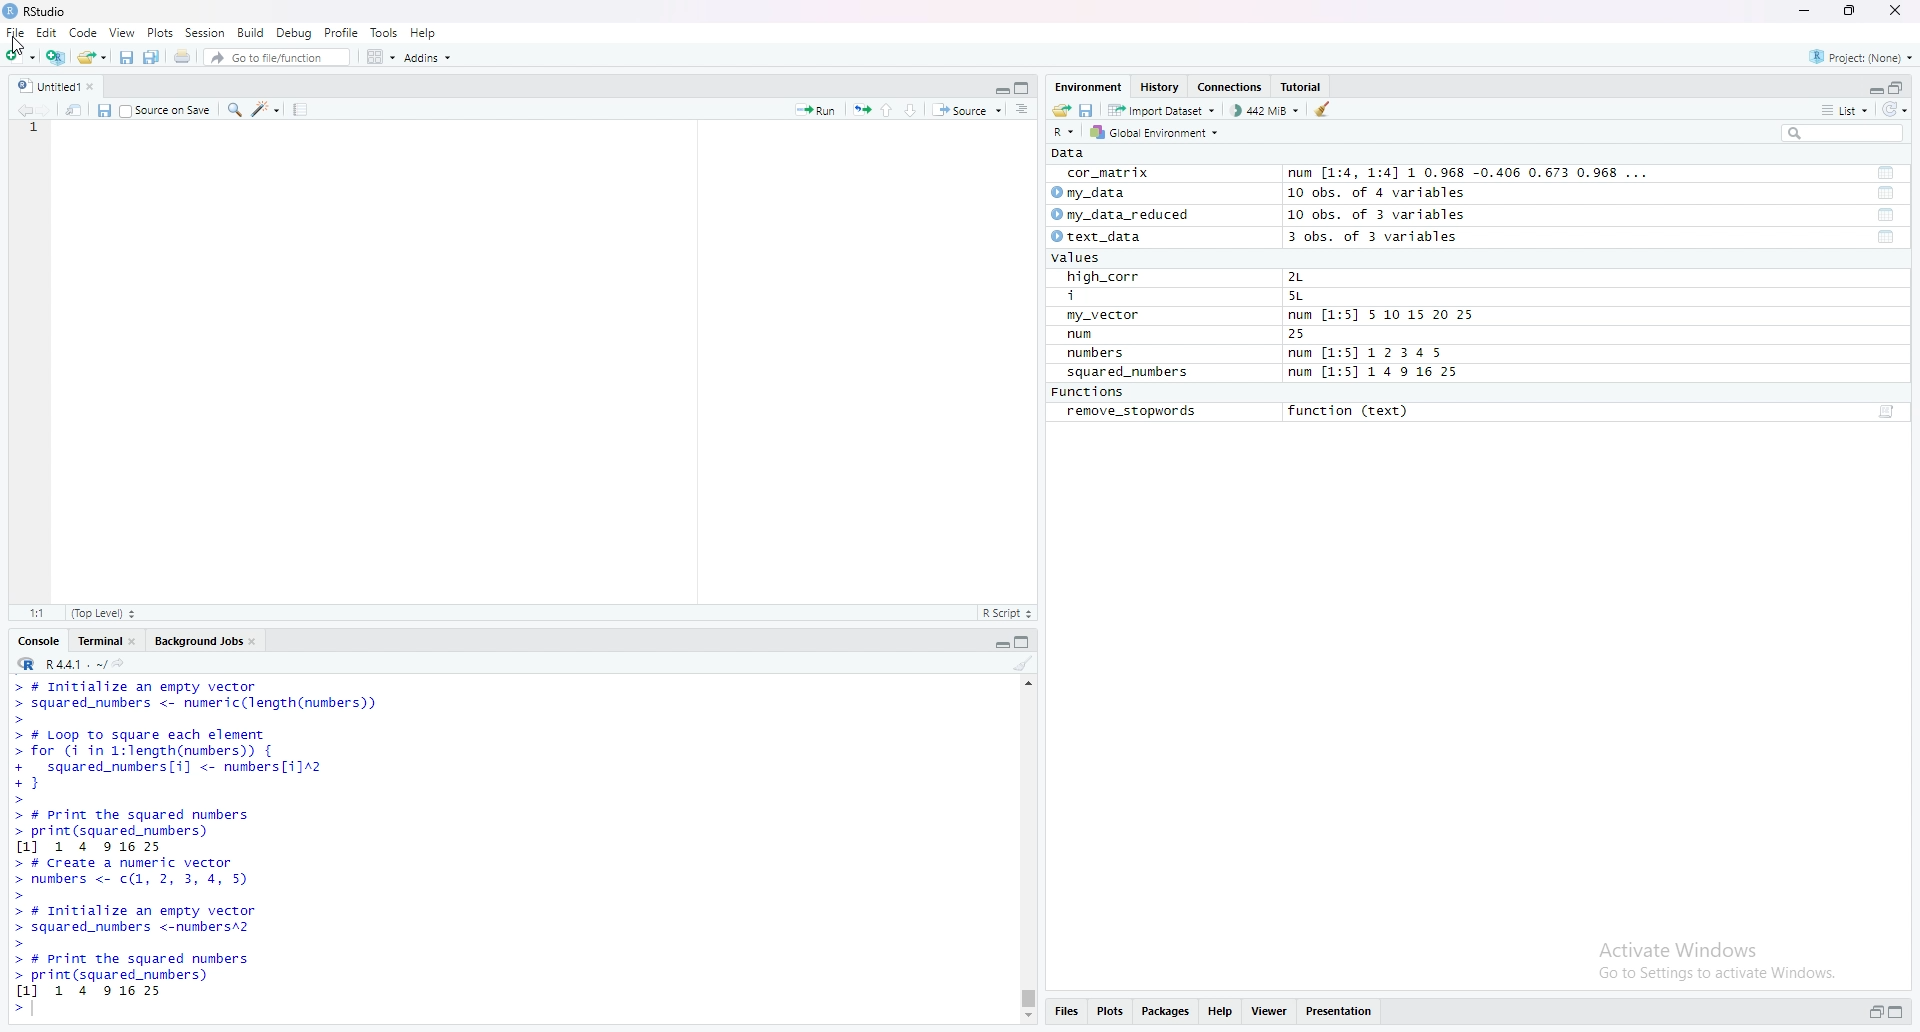  I want to click on Build, so click(251, 35).